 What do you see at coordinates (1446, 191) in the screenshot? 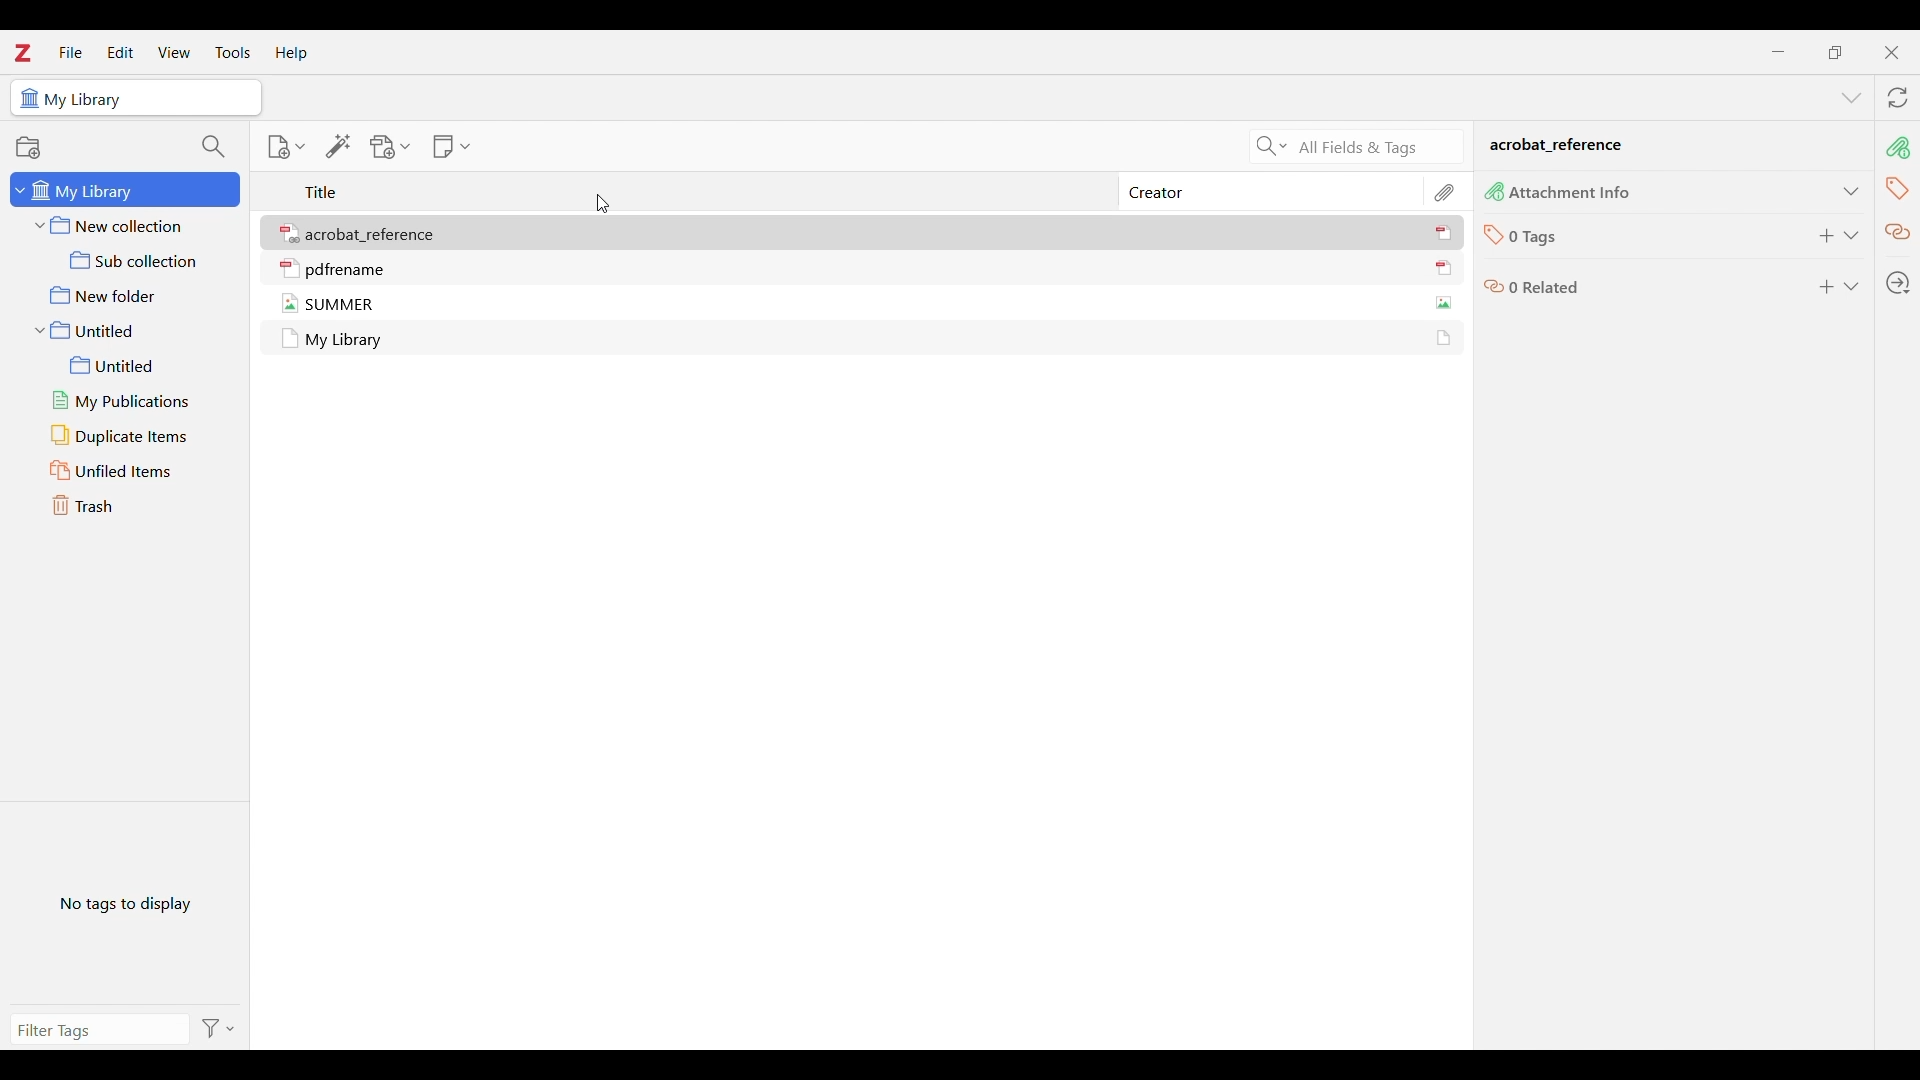
I see `Attachment column` at bounding box center [1446, 191].